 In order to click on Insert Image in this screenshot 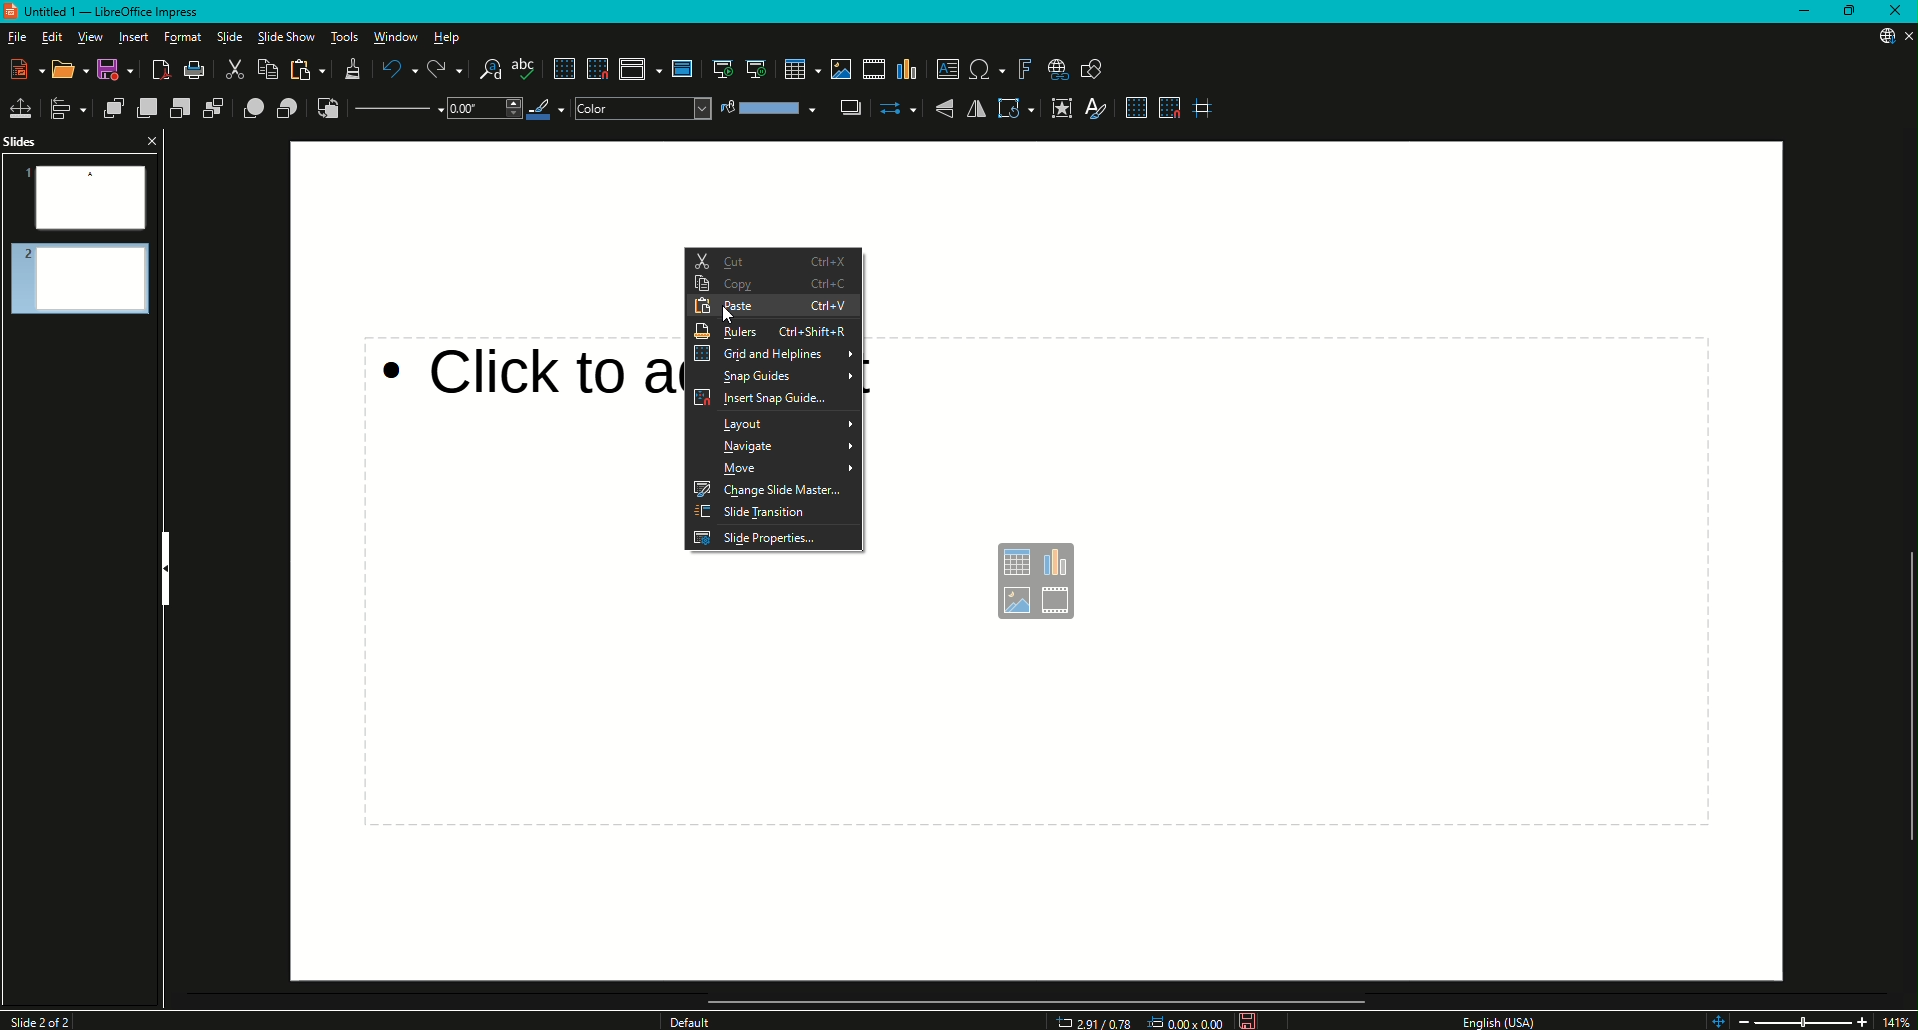, I will do `click(837, 67)`.